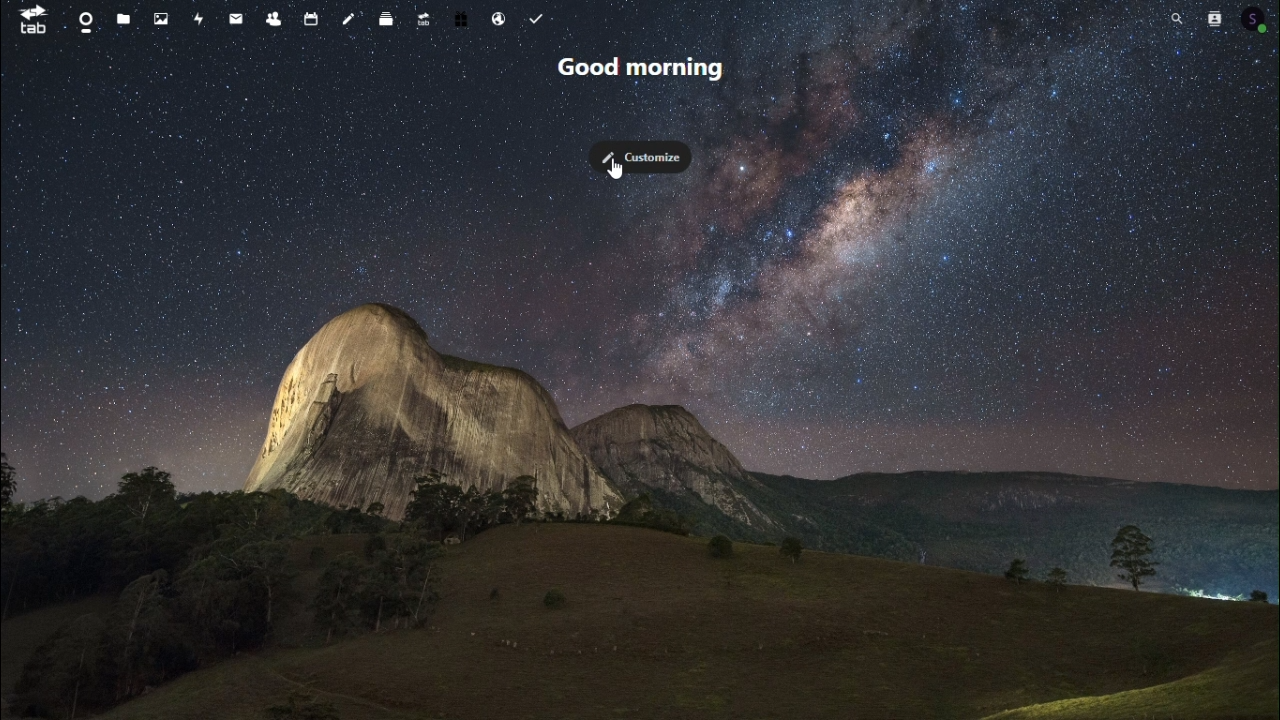  Describe the element at coordinates (121, 19) in the screenshot. I see `Files` at that location.